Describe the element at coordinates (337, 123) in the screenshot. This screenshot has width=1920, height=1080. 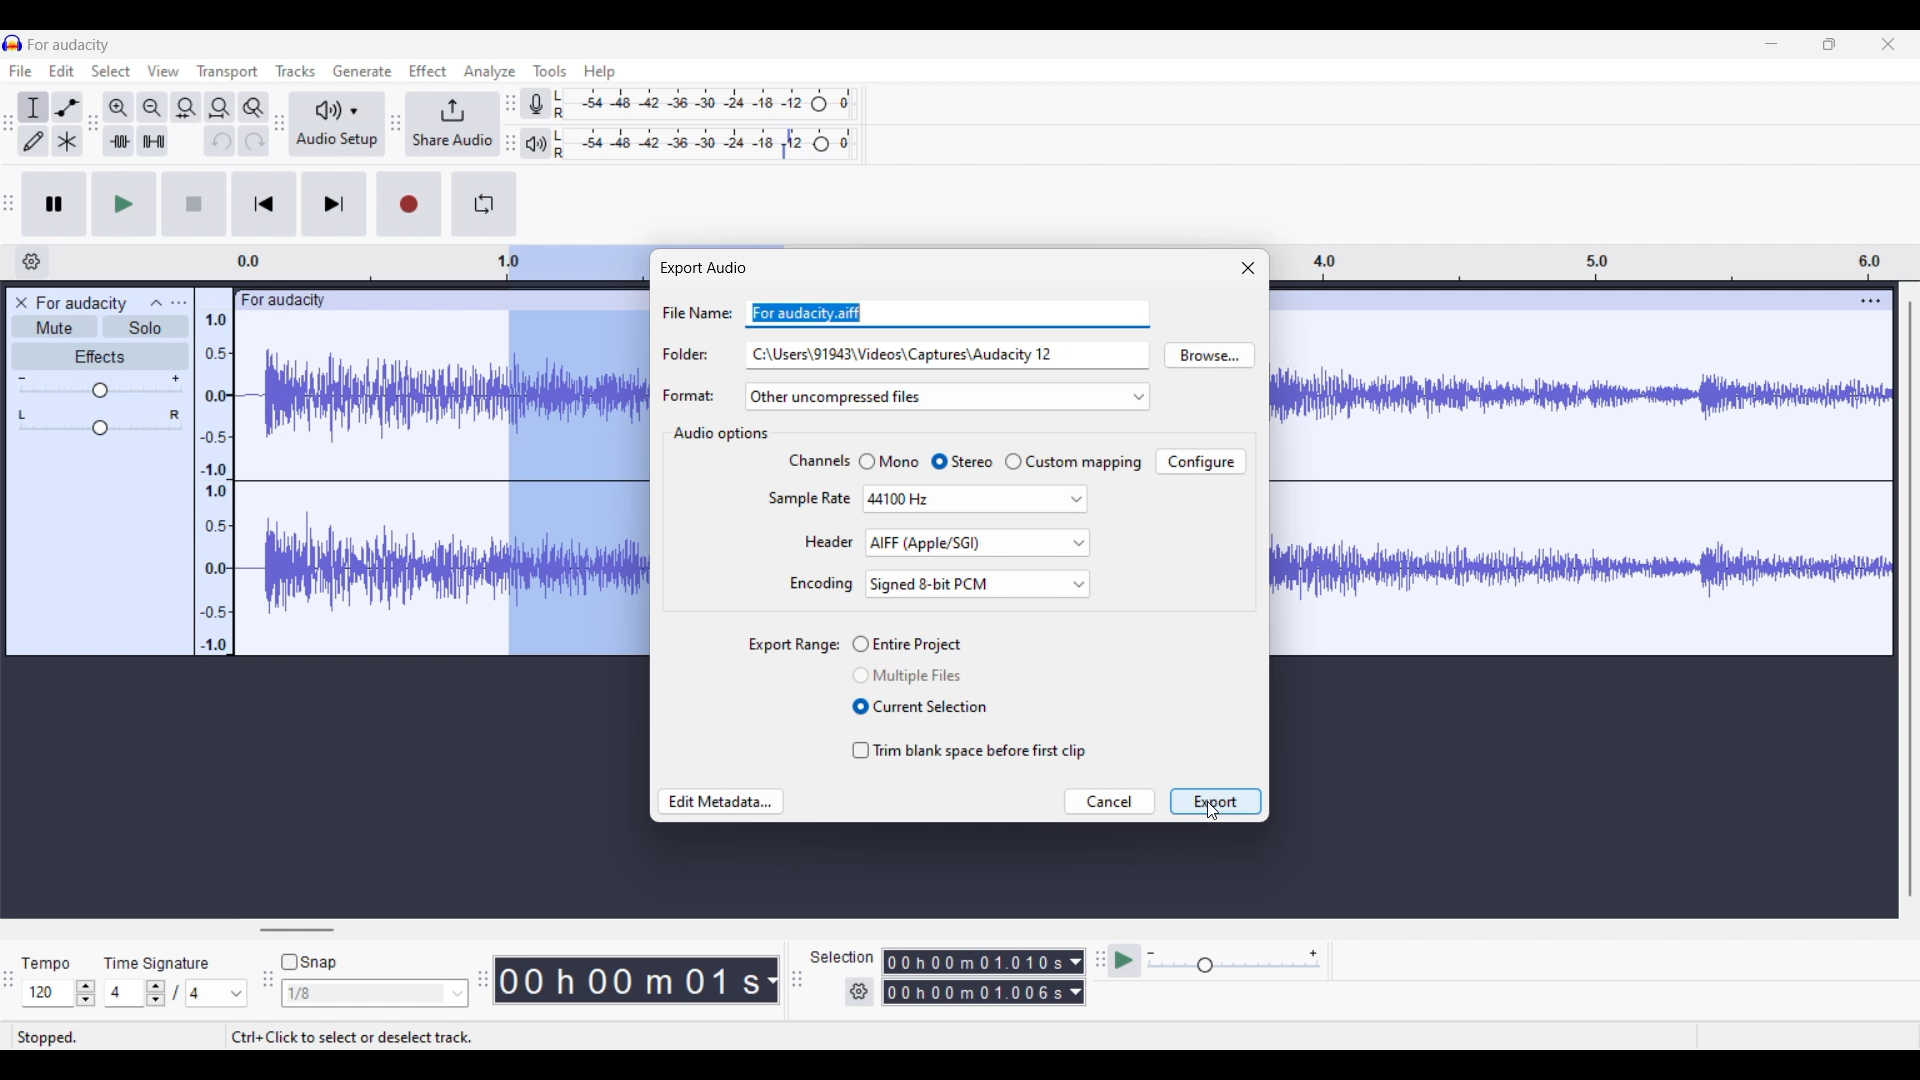
I see `Audio setup` at that location.